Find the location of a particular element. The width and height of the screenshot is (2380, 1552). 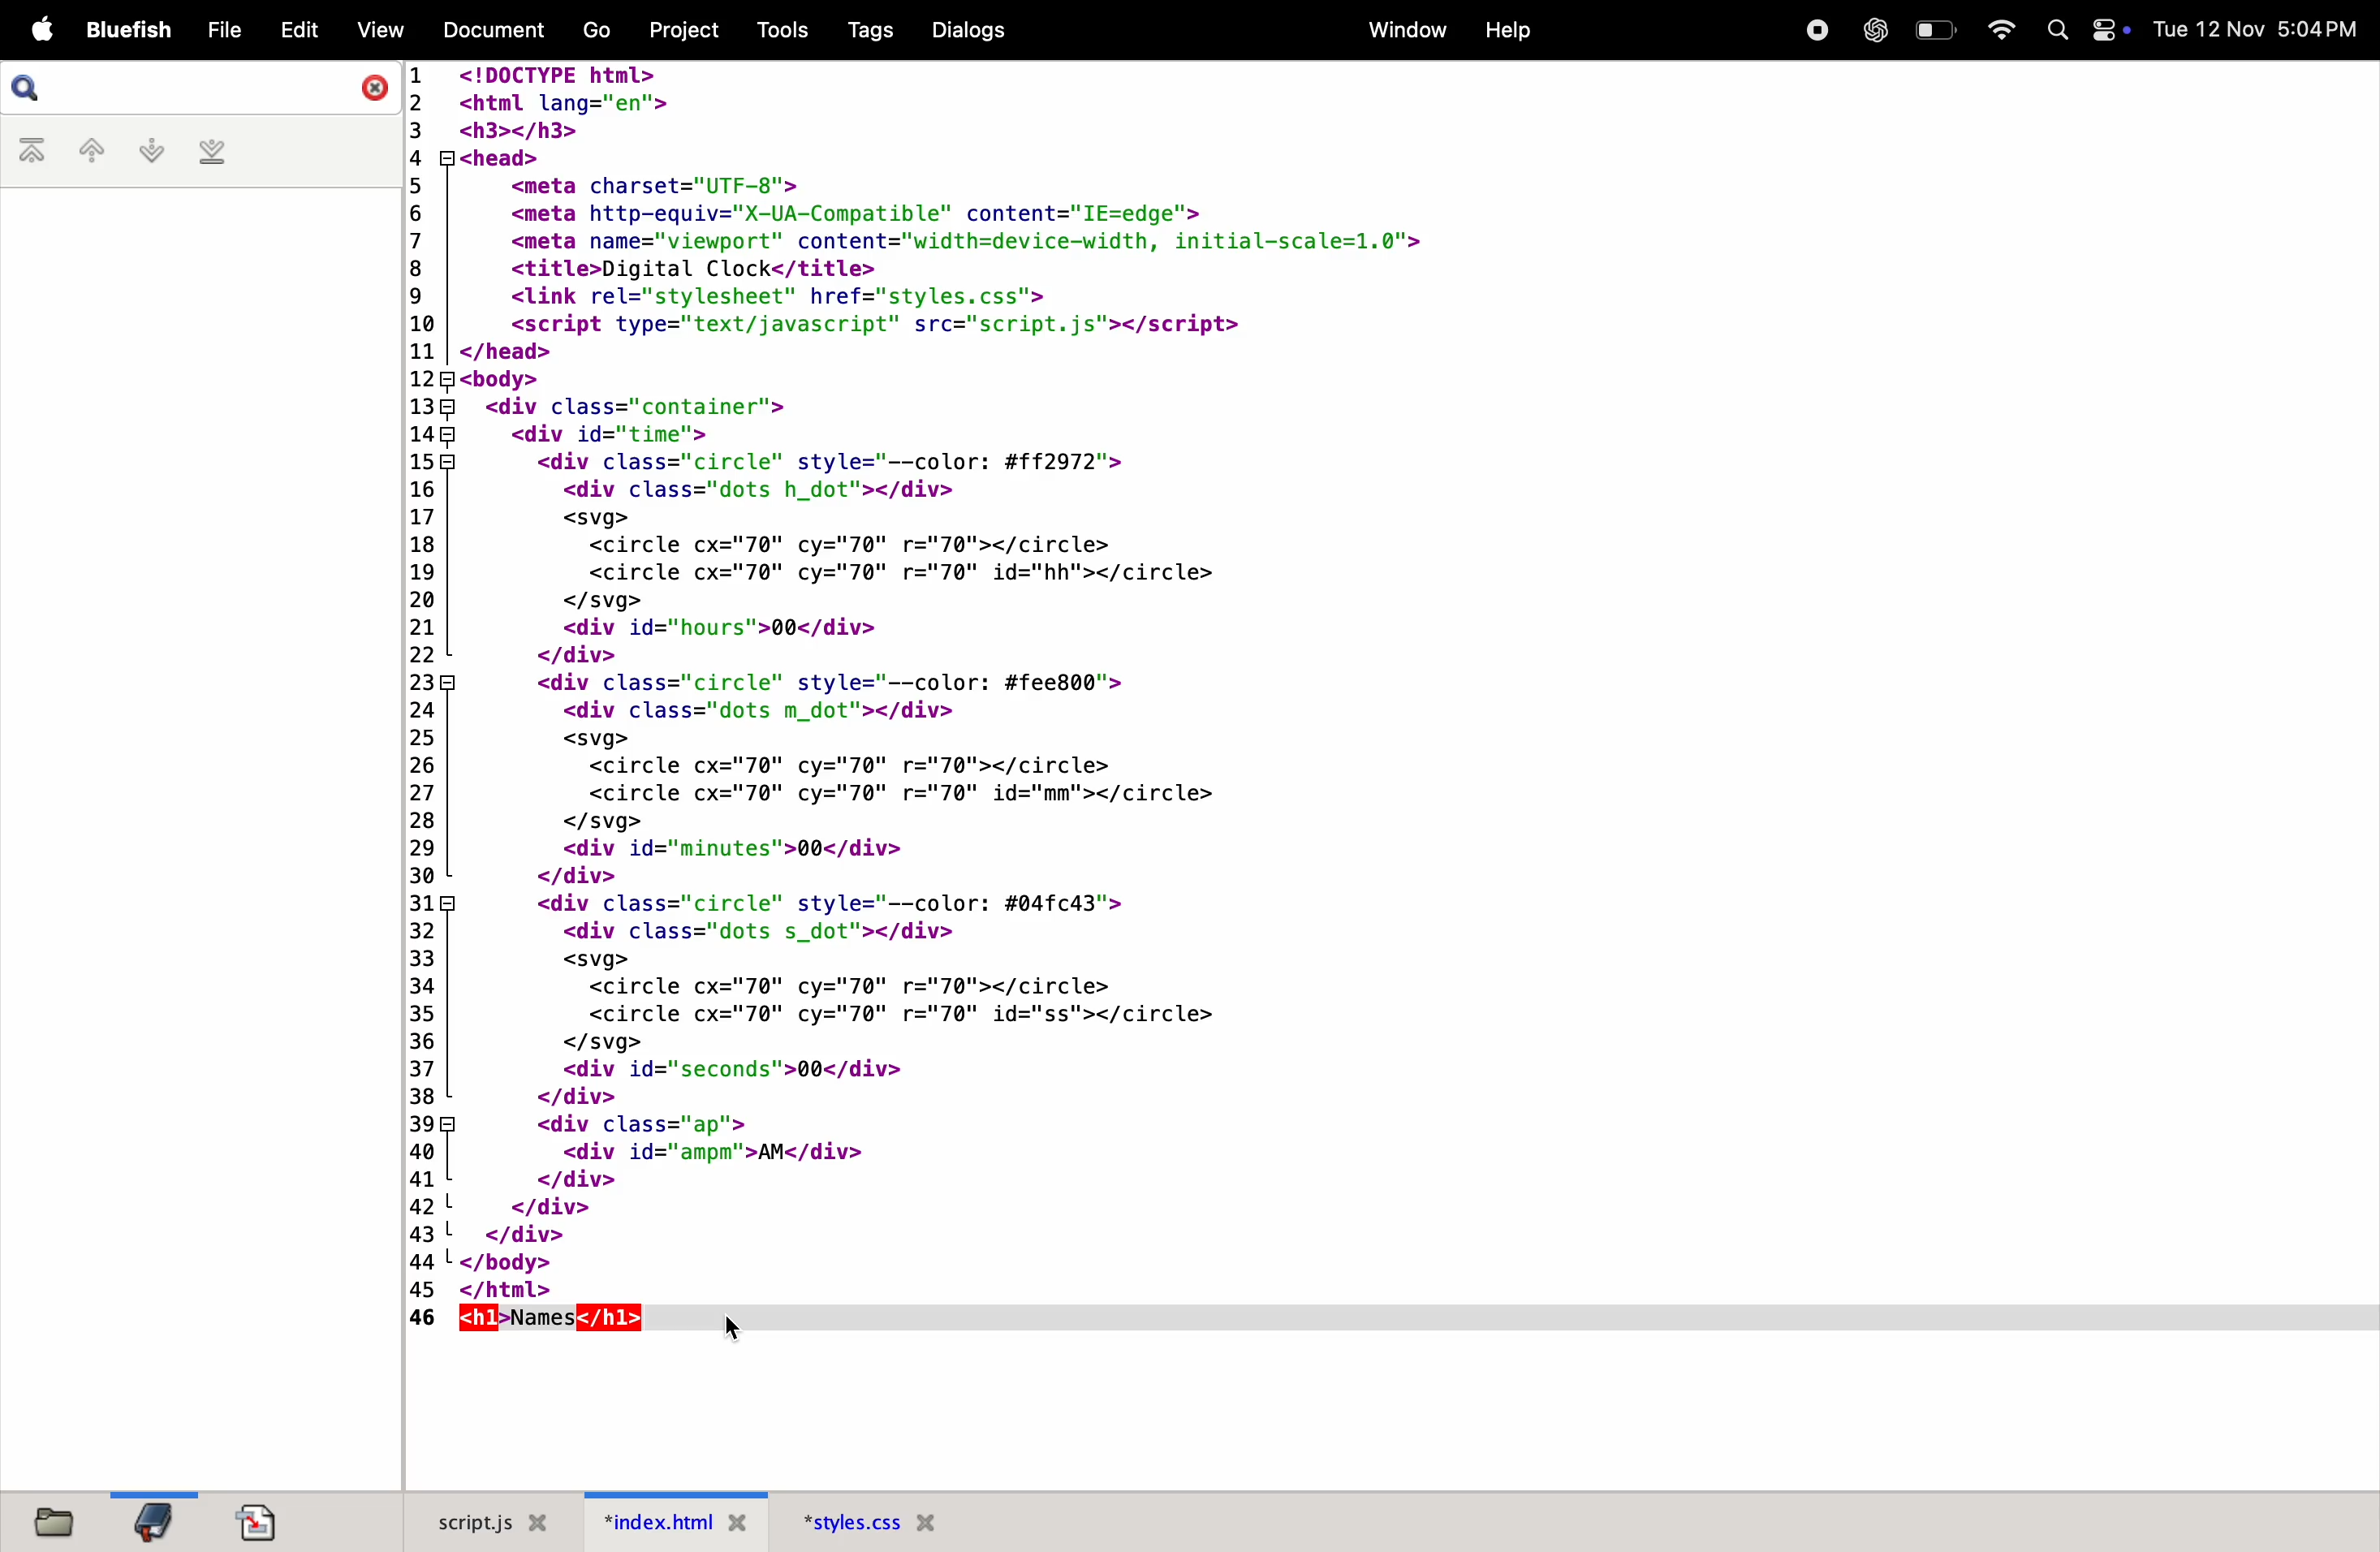

nextbook mark is located at coordinates (149, 149).